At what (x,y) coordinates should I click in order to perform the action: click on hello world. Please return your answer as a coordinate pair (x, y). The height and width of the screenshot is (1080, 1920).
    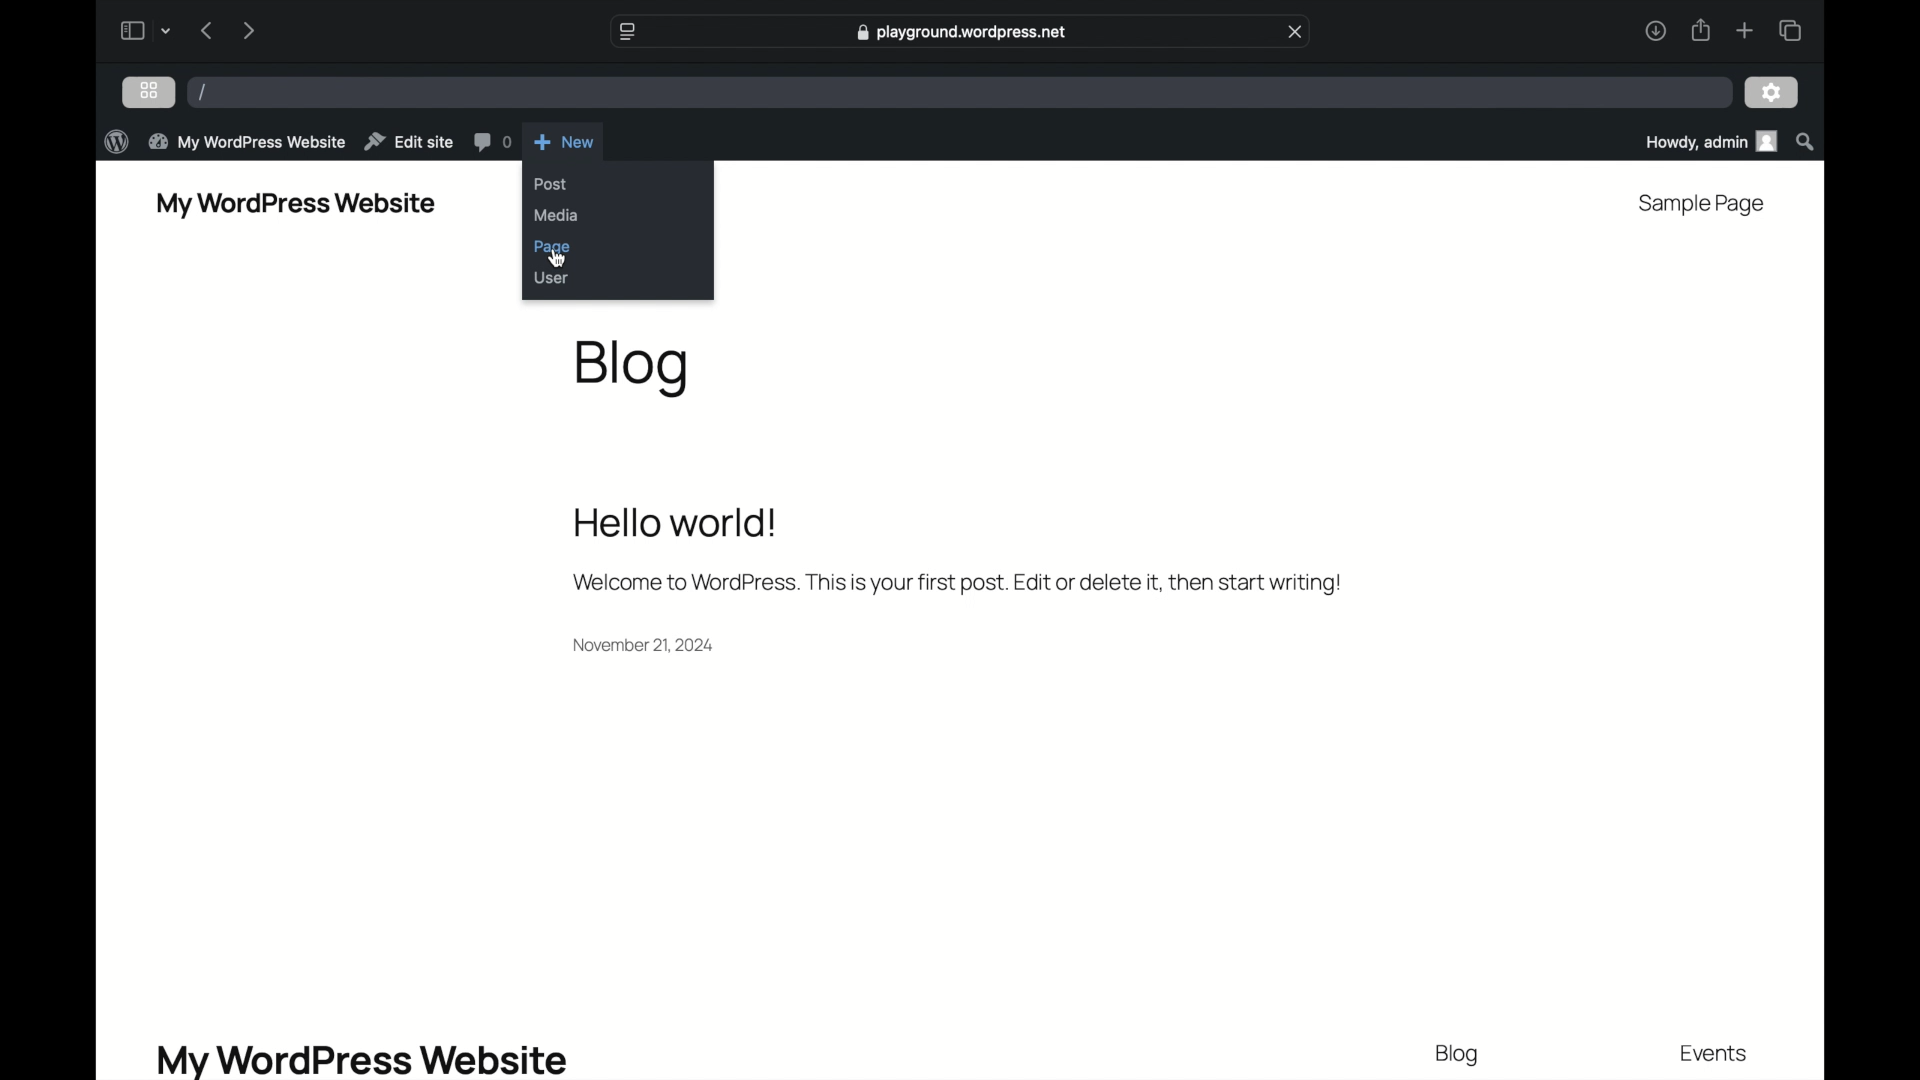
    Looking at the image, I should click on (676, 523).